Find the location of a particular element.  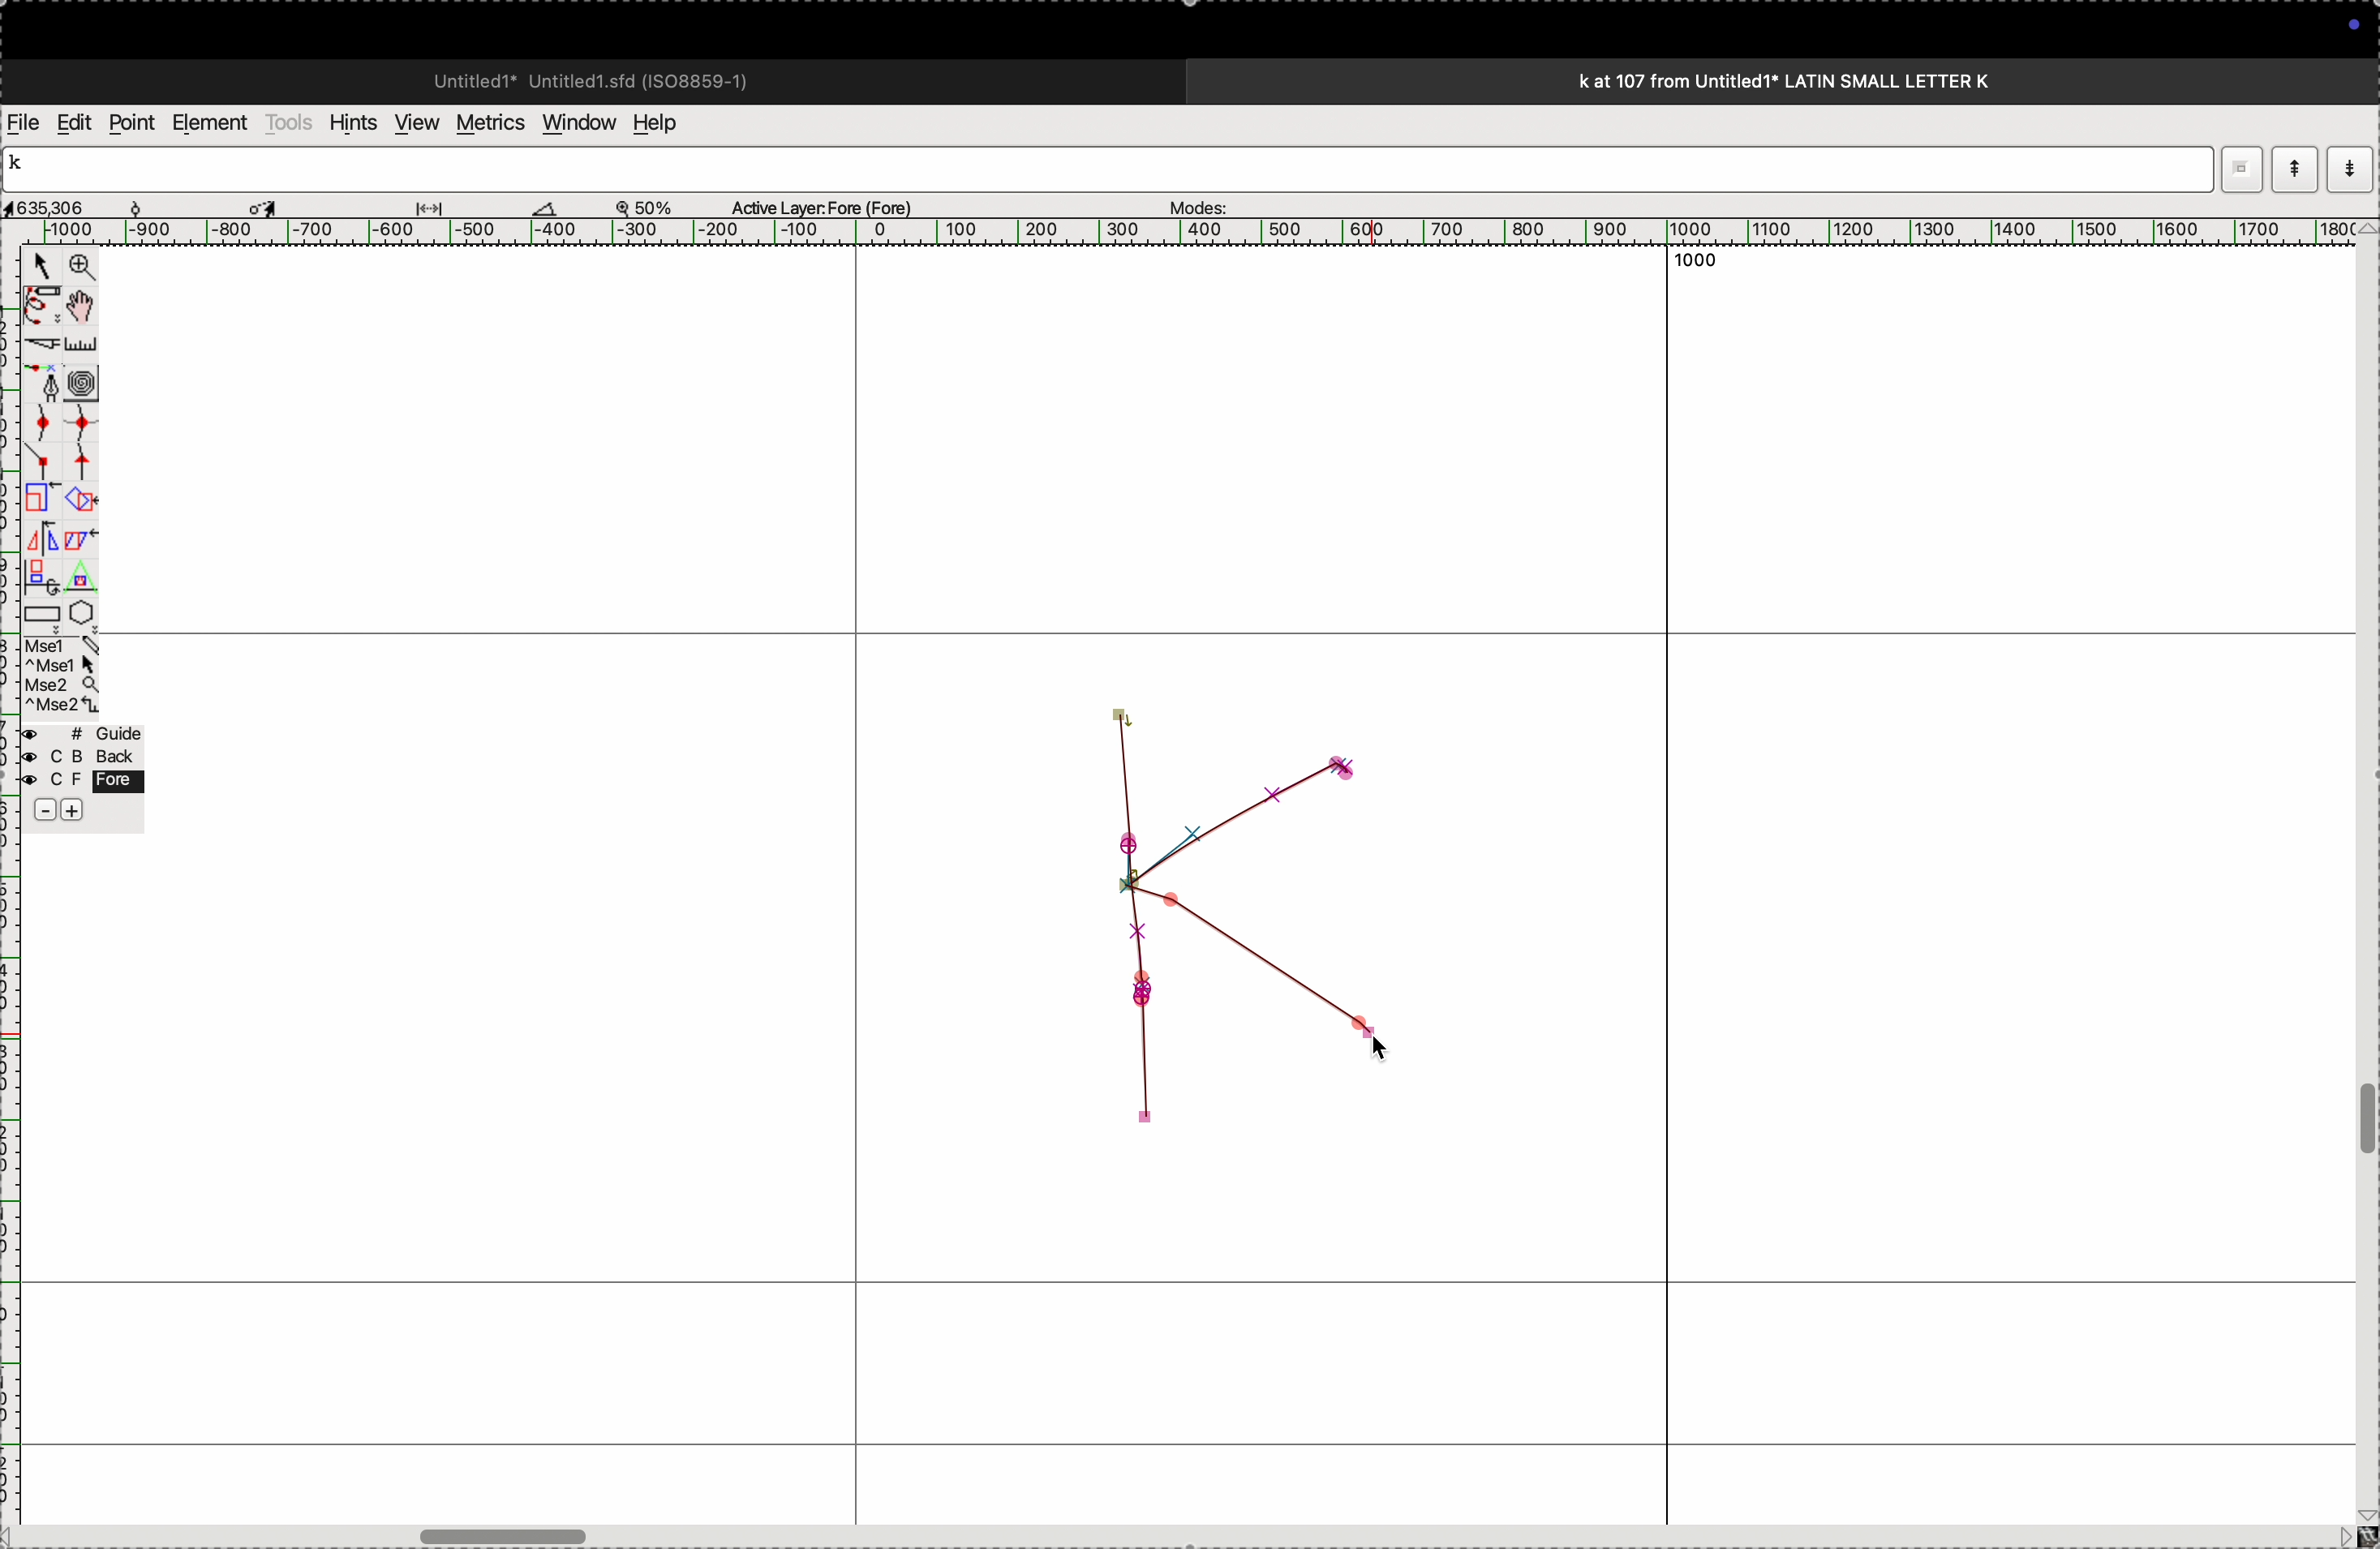

modeup is located at coordinates (2294, 168).